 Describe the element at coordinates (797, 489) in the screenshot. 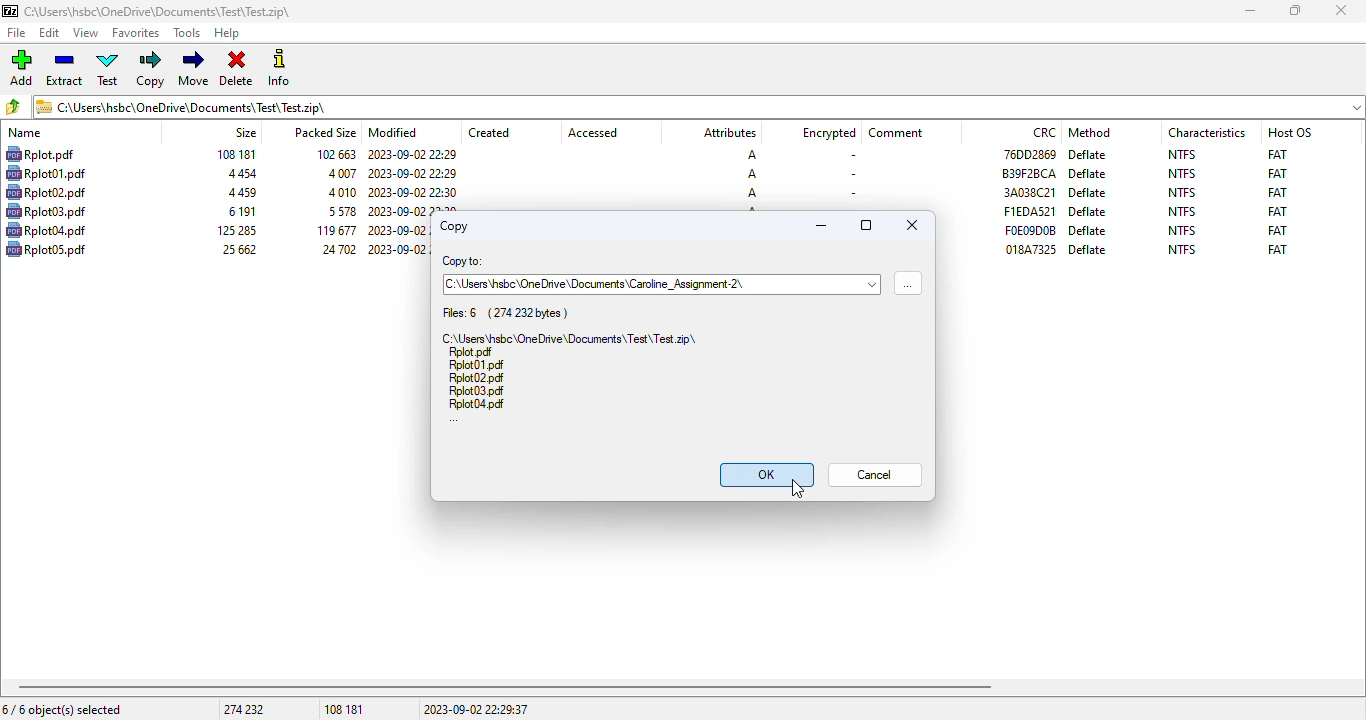

I see `cursor` at that location.